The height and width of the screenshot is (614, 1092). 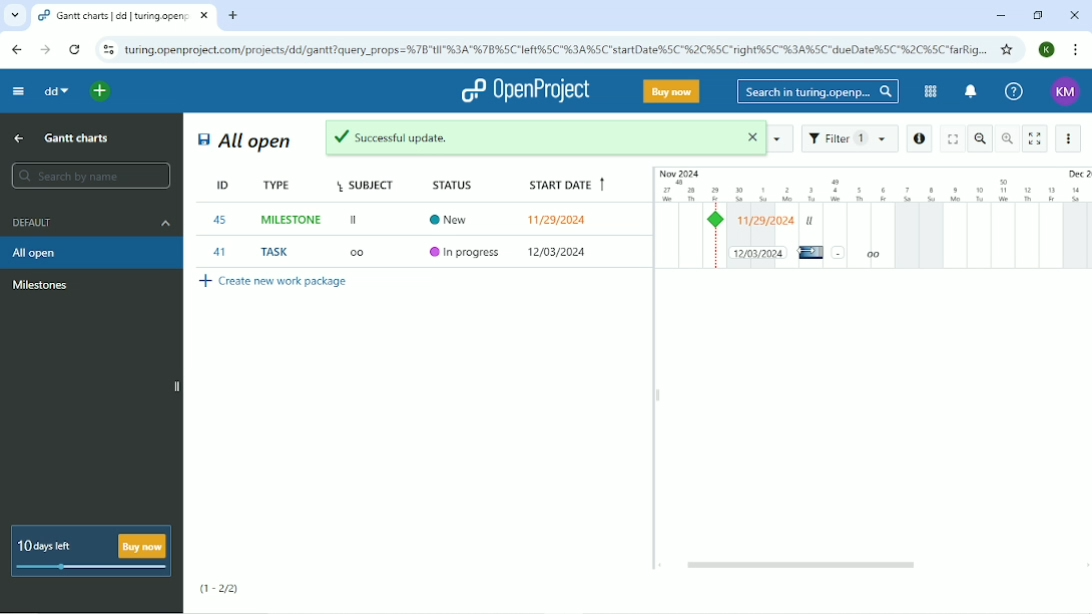 I want to click on To notification center, so click(x=969, y=92).